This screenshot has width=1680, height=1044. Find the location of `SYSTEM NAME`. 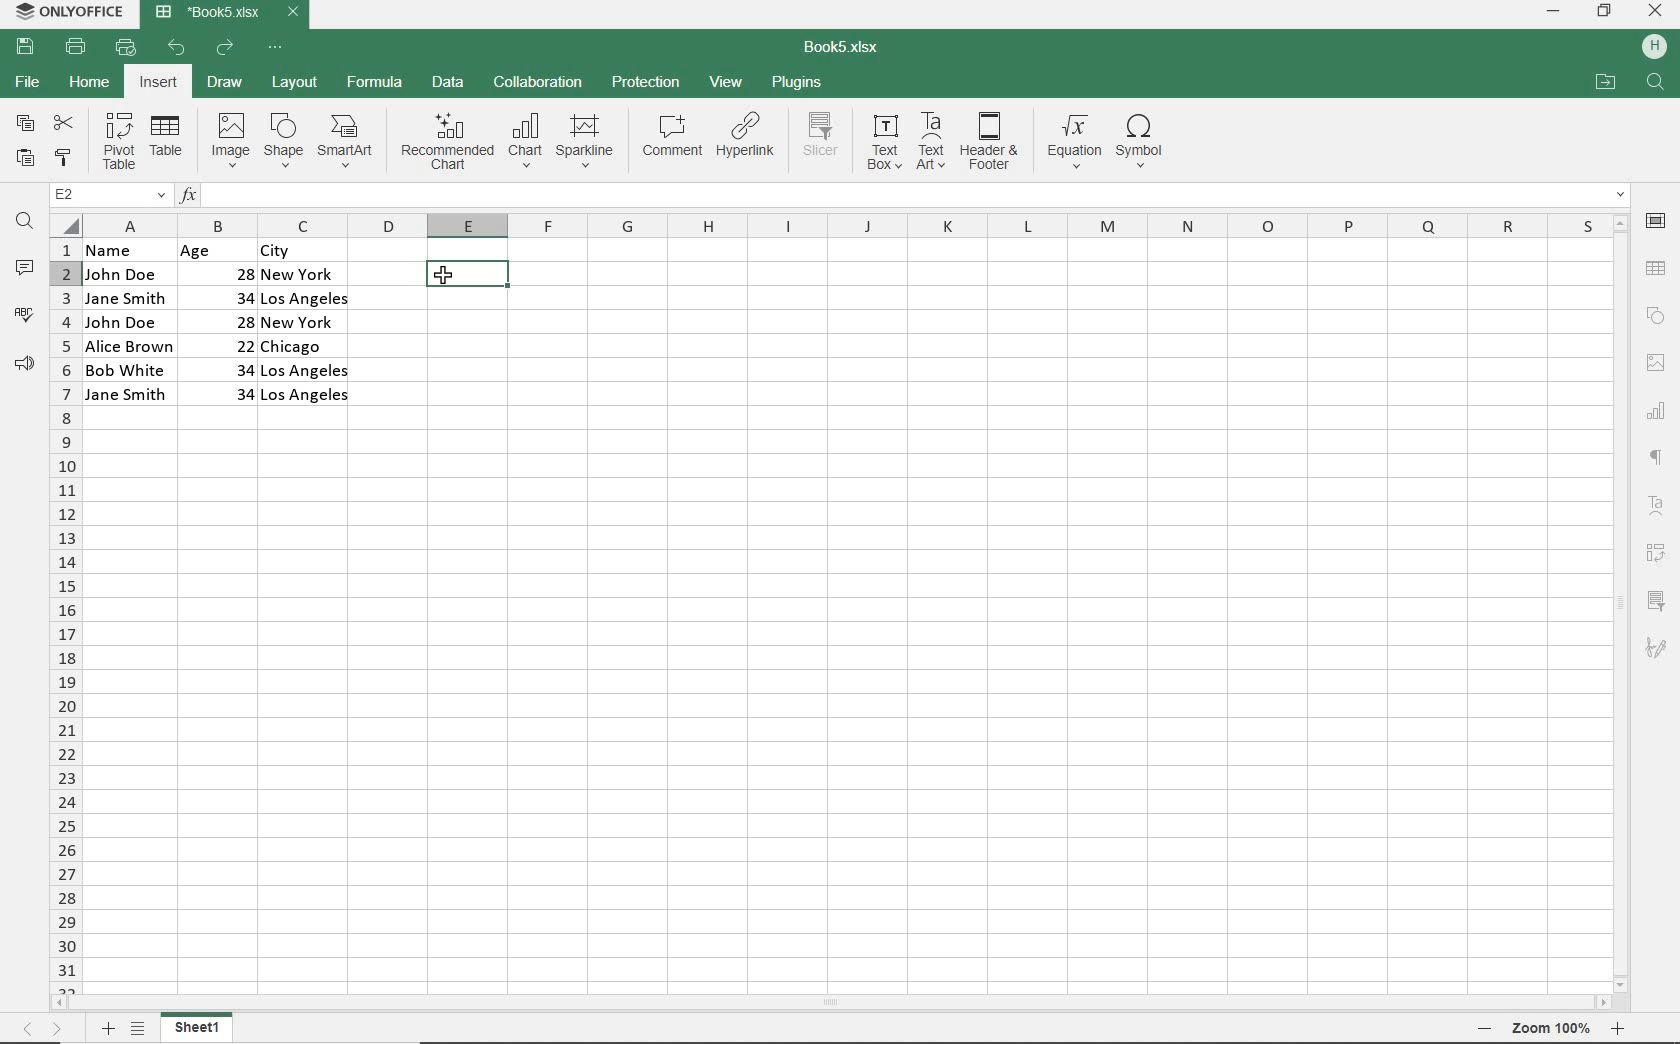

SYSTEM NAME is located at coordinates (72, 11).